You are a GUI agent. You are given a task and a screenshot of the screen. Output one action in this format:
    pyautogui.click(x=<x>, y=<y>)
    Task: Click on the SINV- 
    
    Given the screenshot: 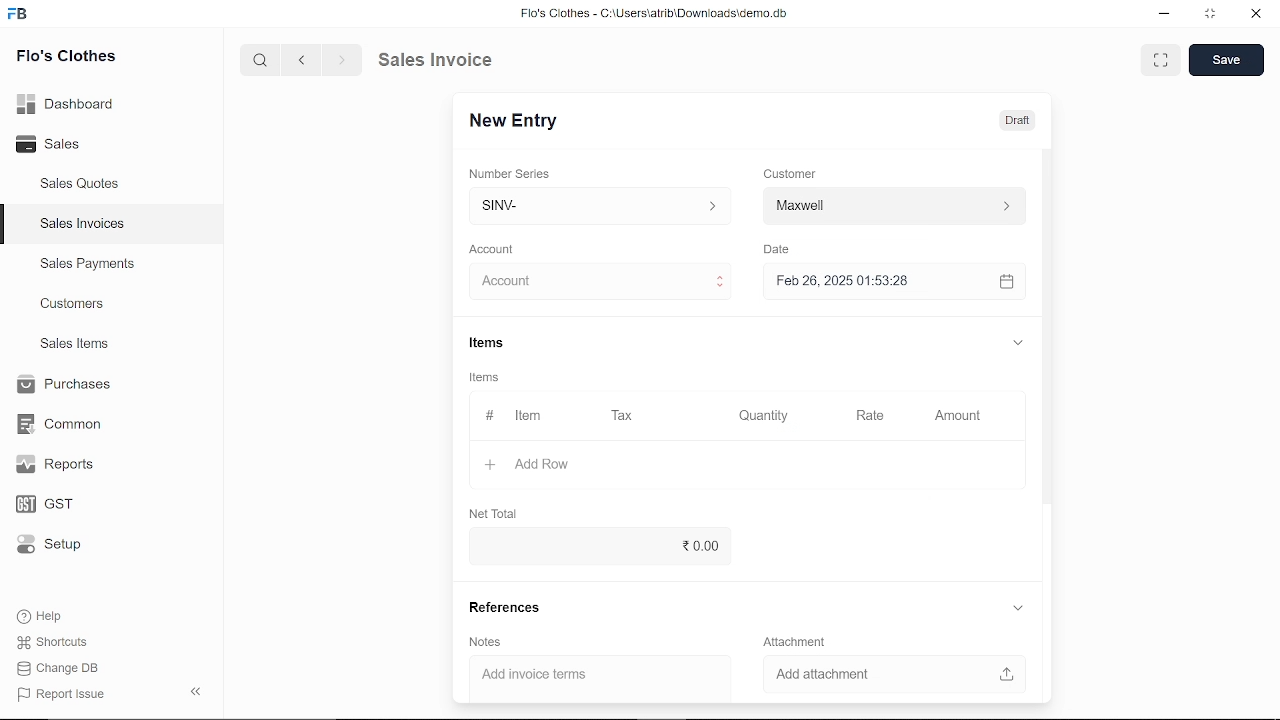 What is the action you would take?
    pyautogui.click(x=595, y=206)
    